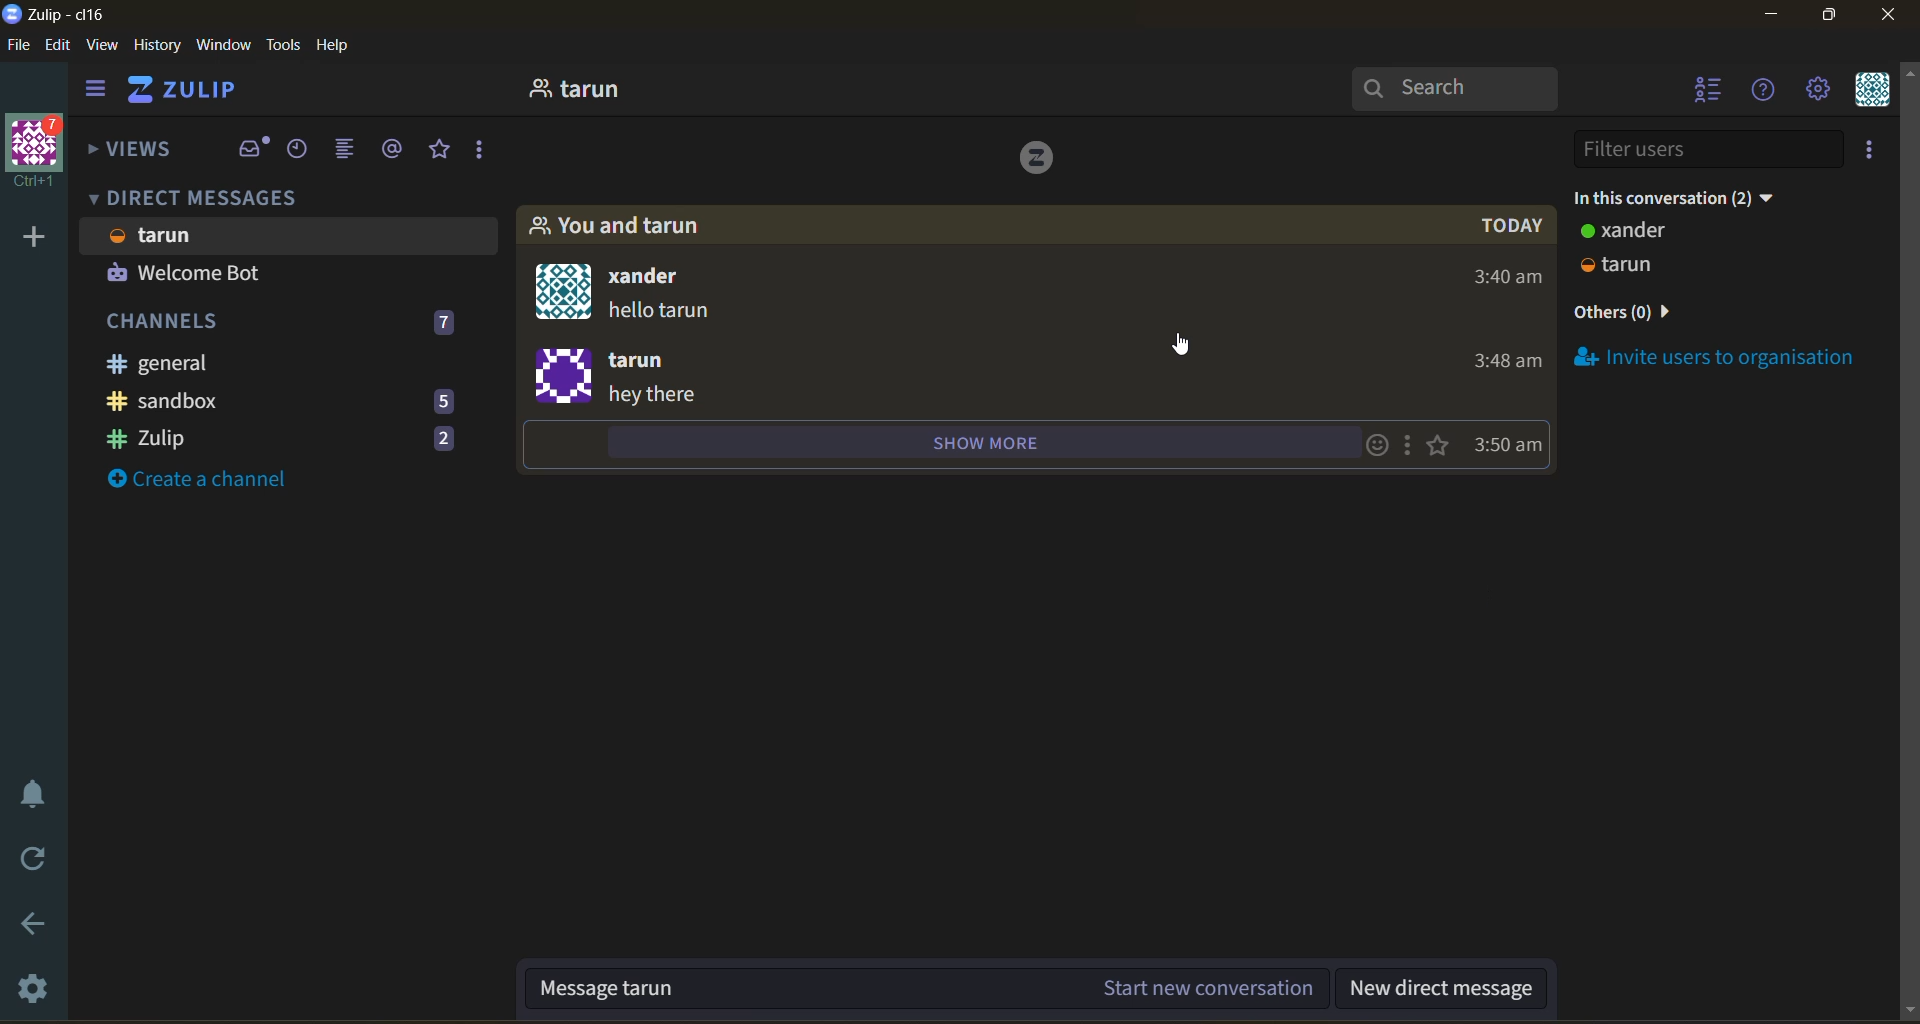 This screenshot has width=1920, height=1024. What do you see at coordinates (1437, 447) in the screenshot?
I see `star this message` at bounding box center [1437, 447].